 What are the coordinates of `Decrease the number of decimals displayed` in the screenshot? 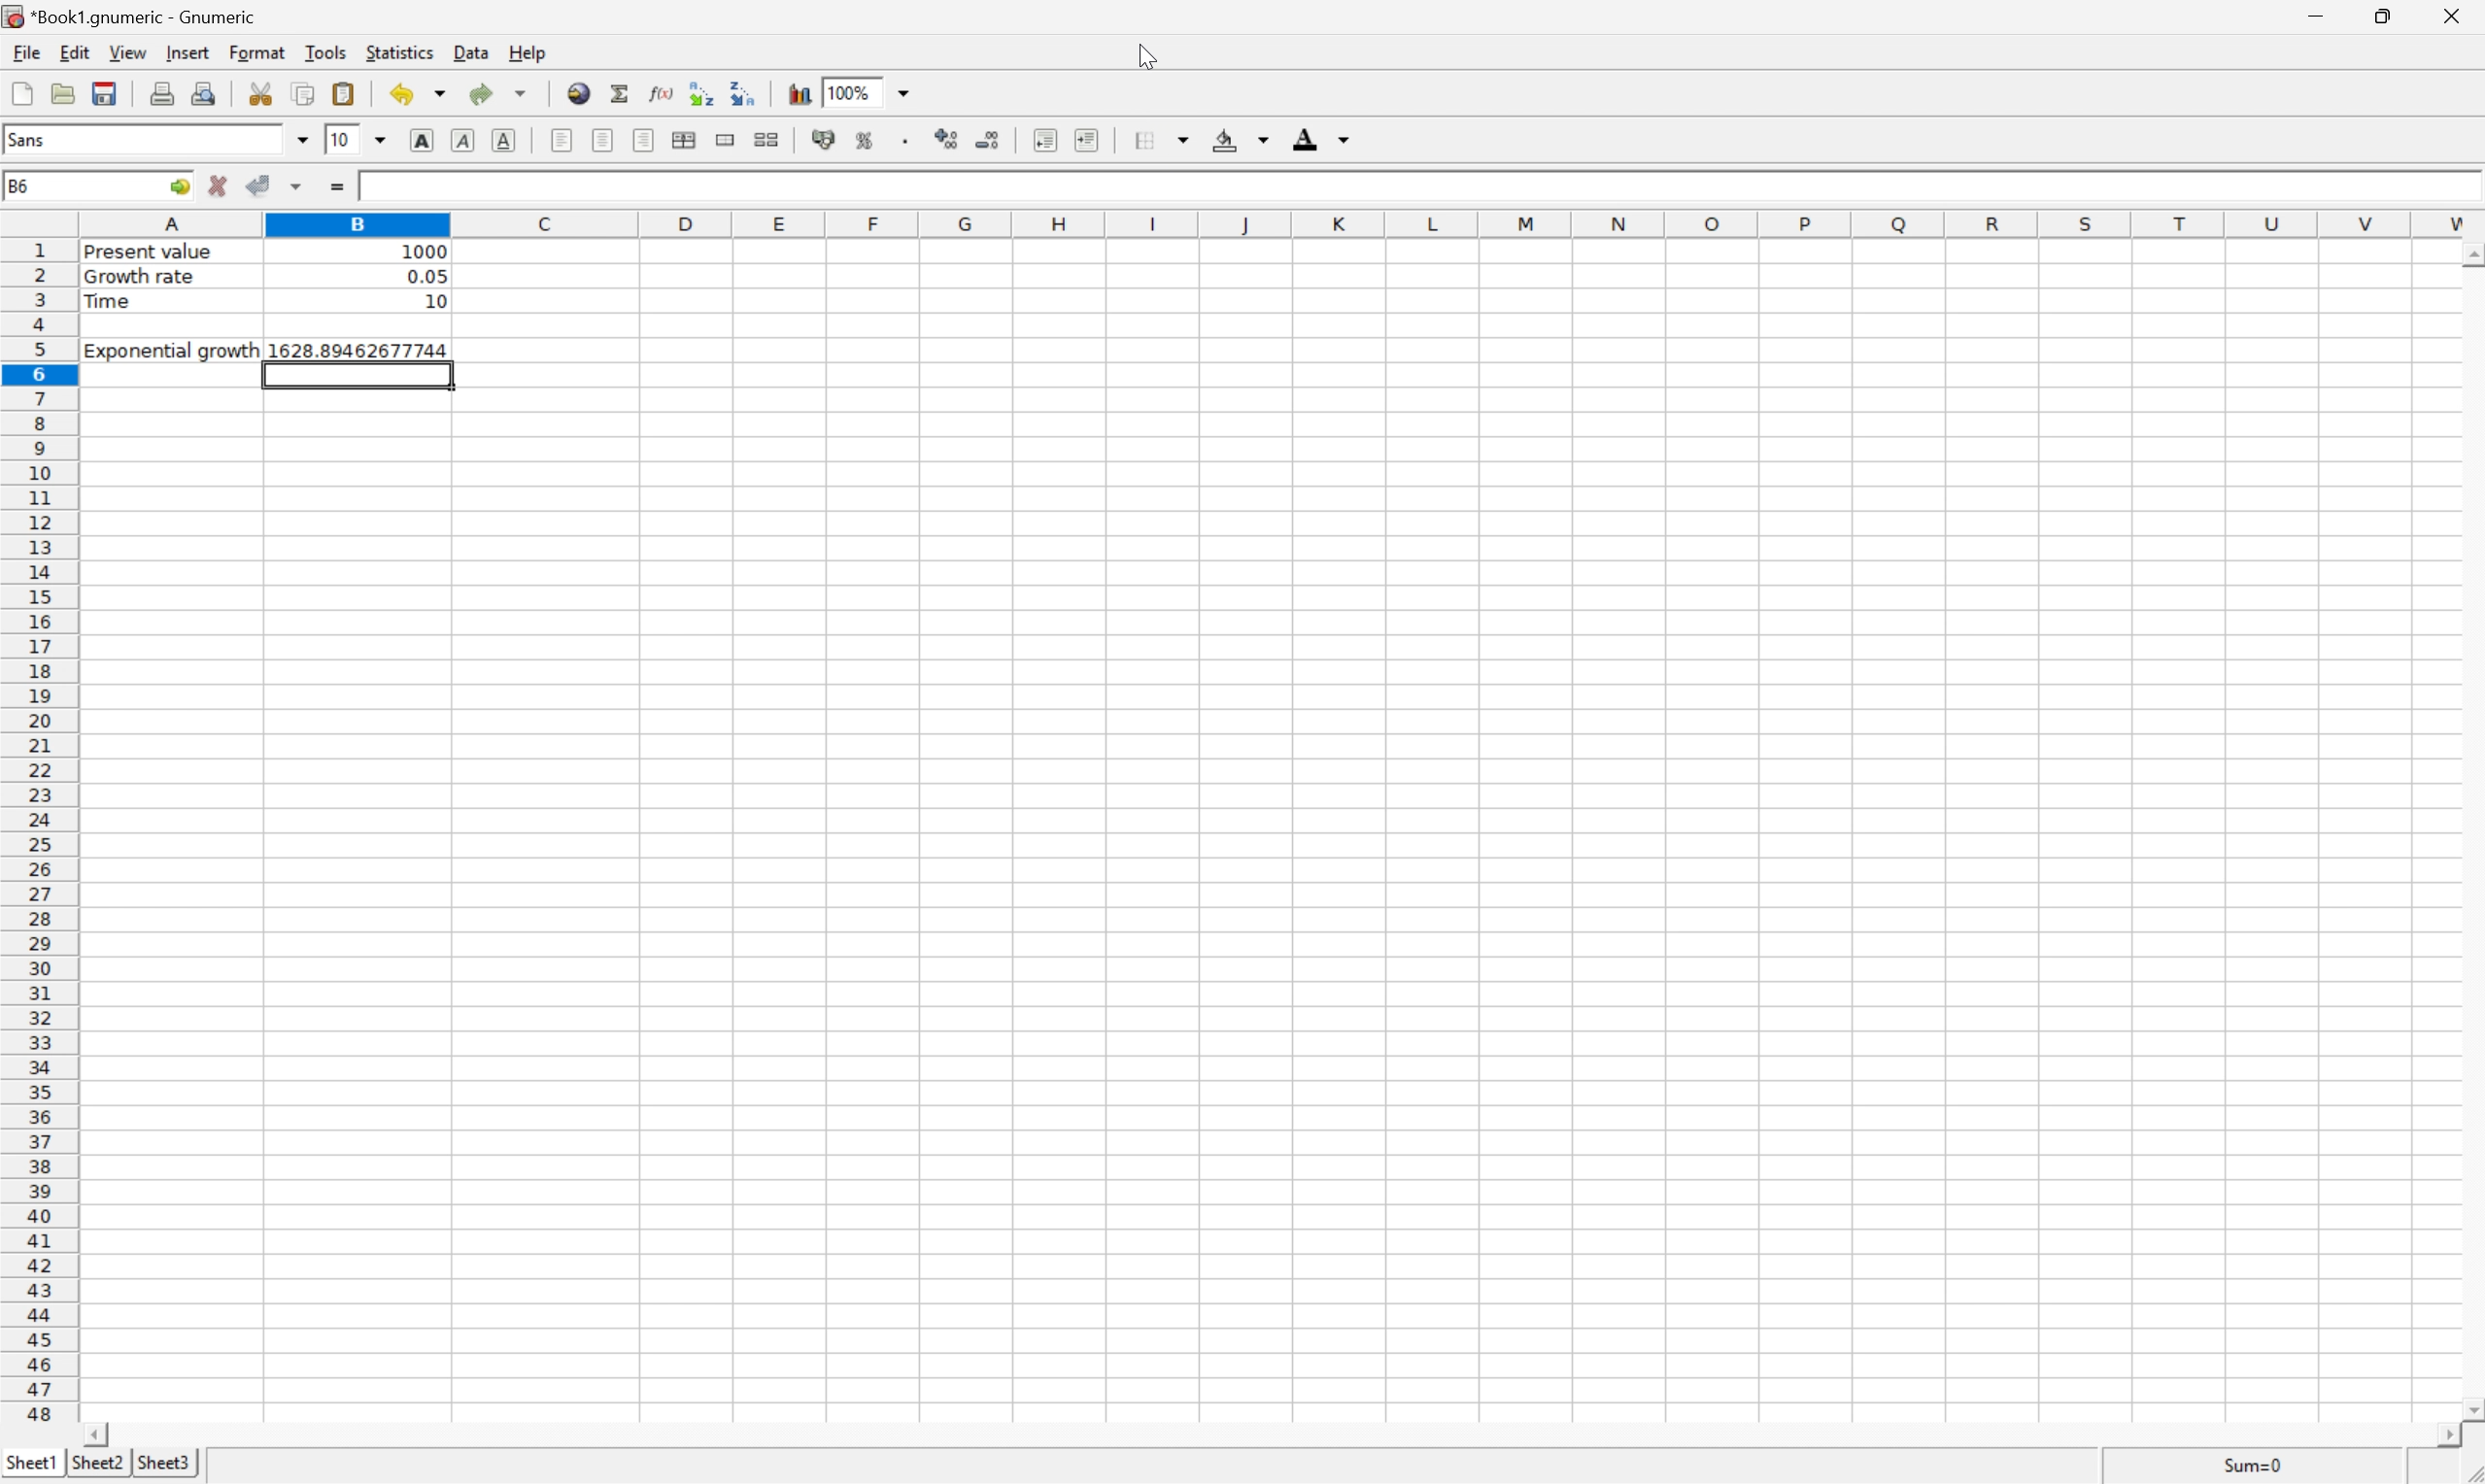 It's located at (988, 140).